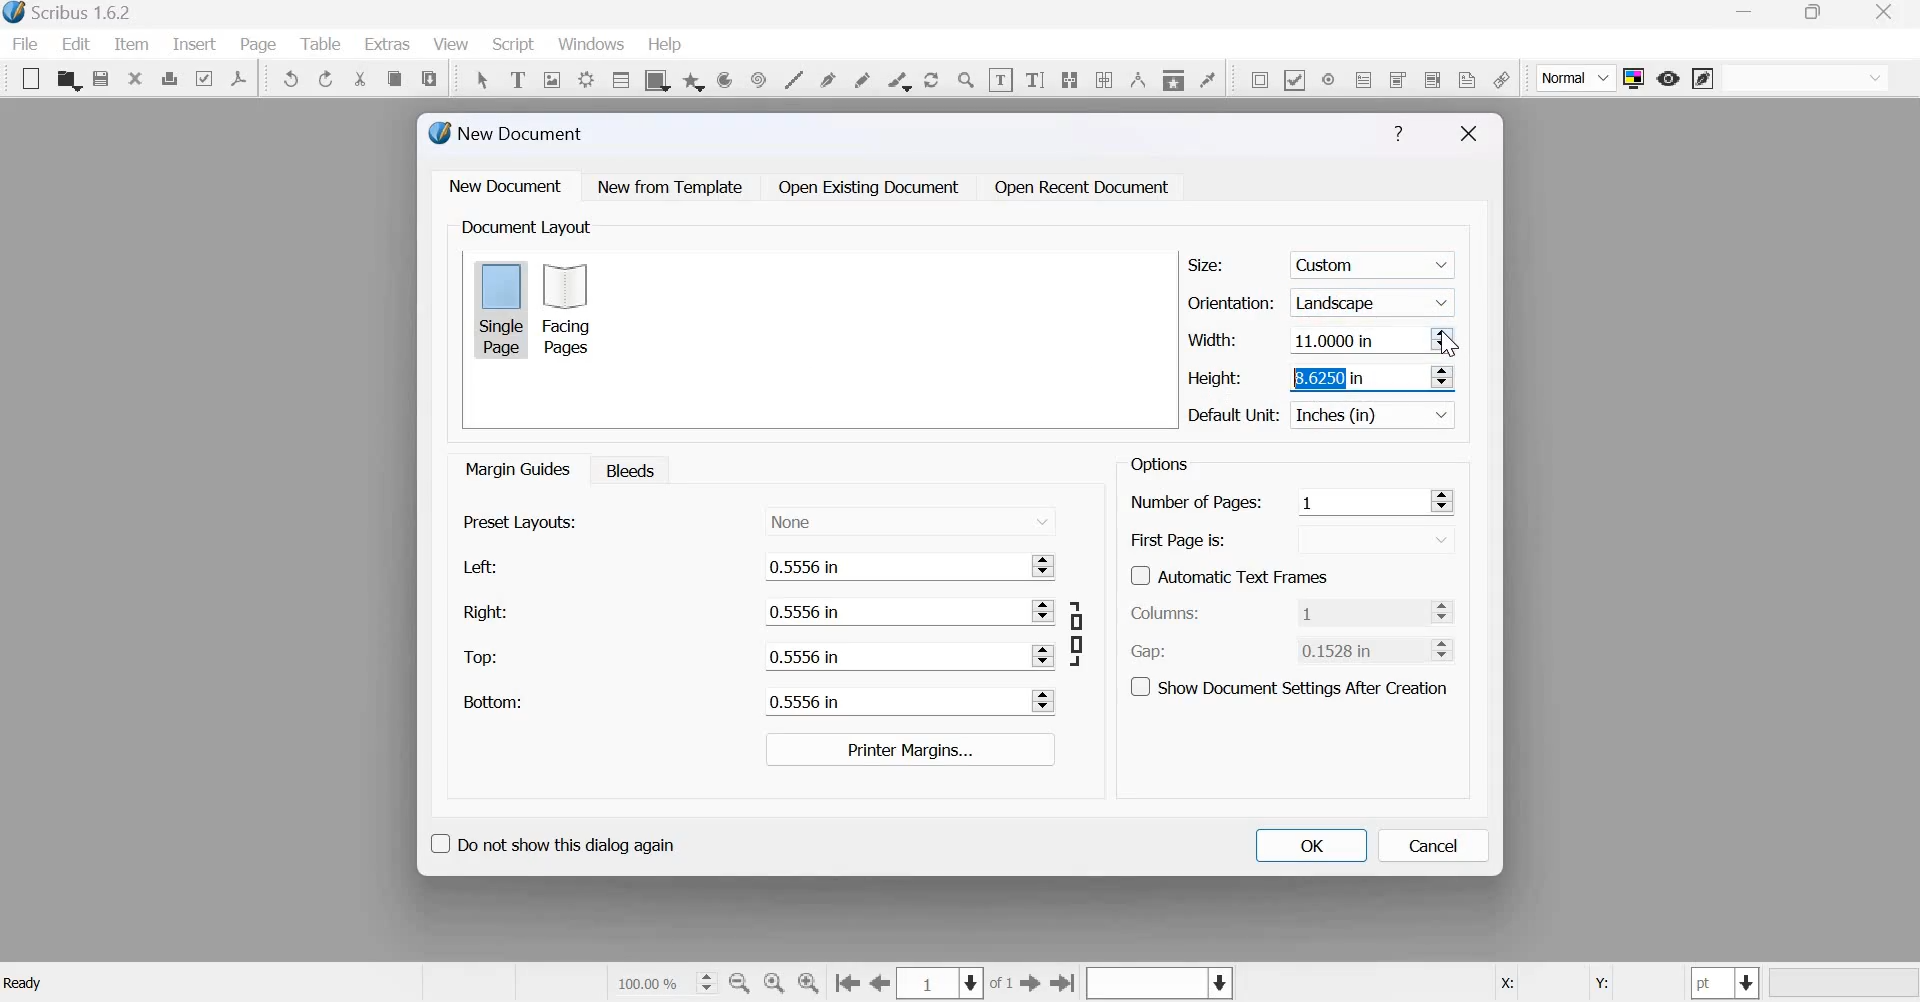 This screenshot has width=1920, height=1002. Describe the element at coordinates (26, 983) in the screenshot. I see `Ready` at that location.